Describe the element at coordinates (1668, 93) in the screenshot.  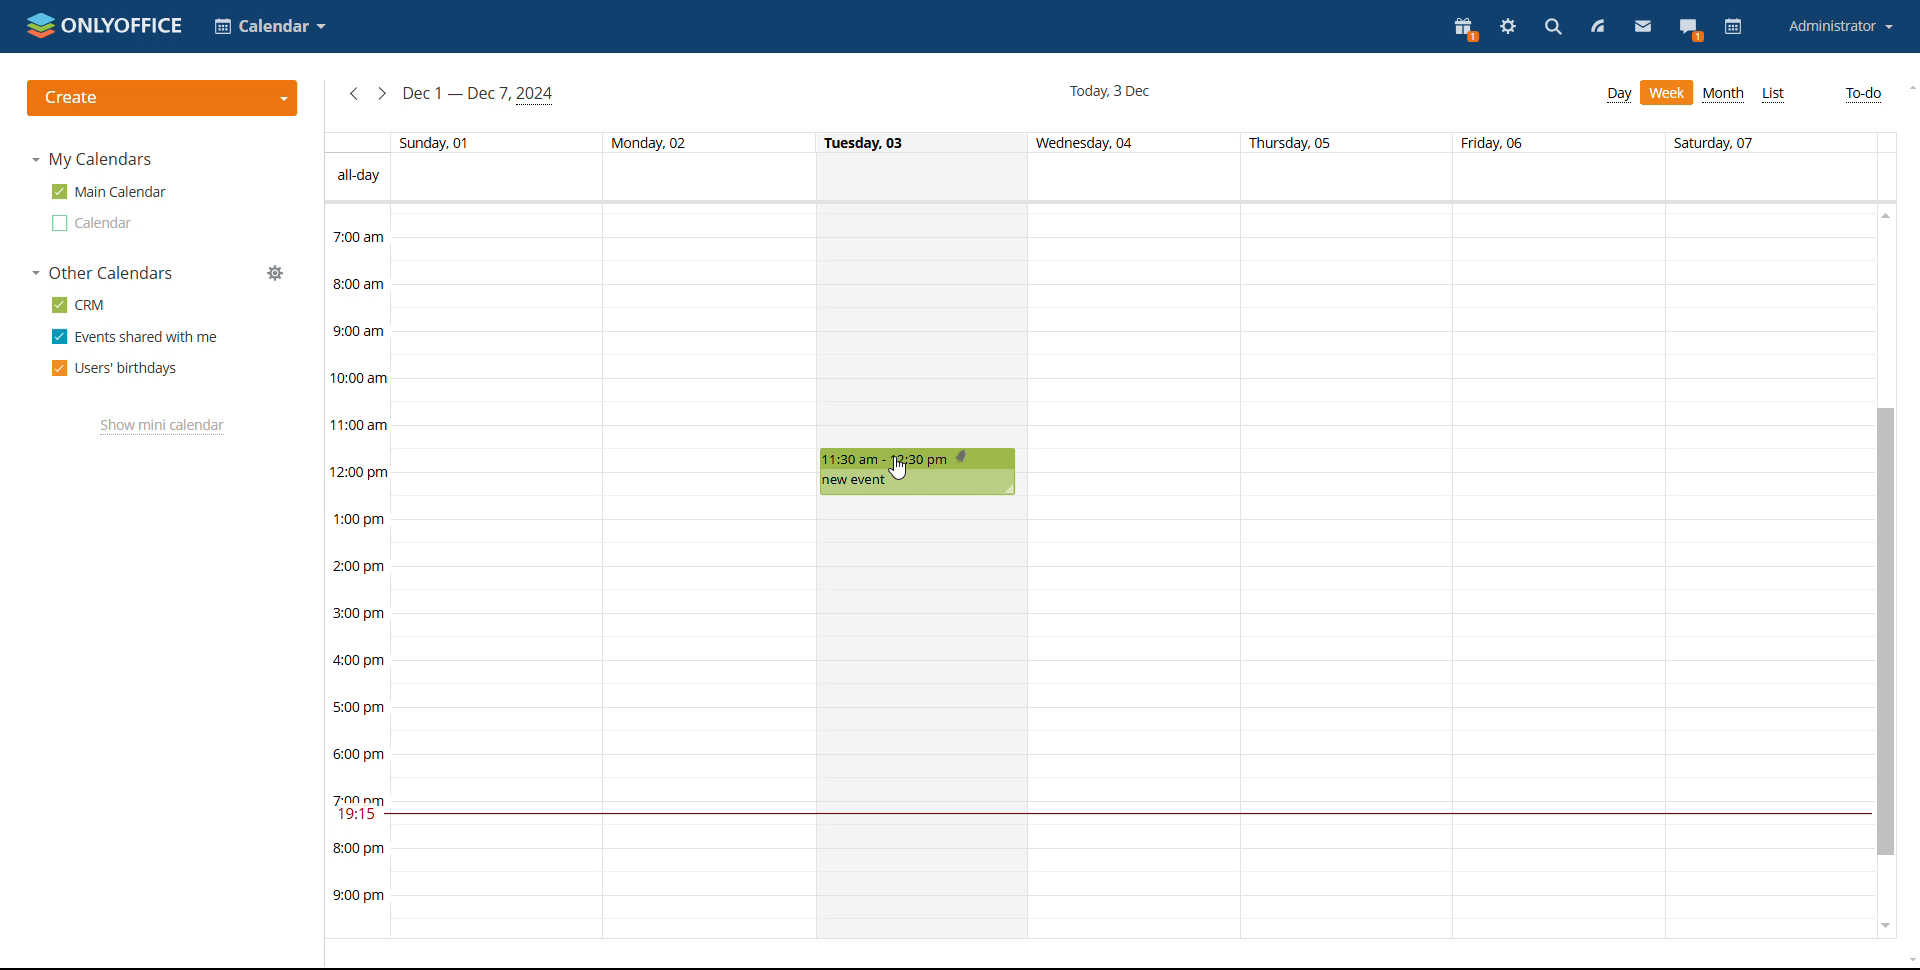
I see `Week` at that location.